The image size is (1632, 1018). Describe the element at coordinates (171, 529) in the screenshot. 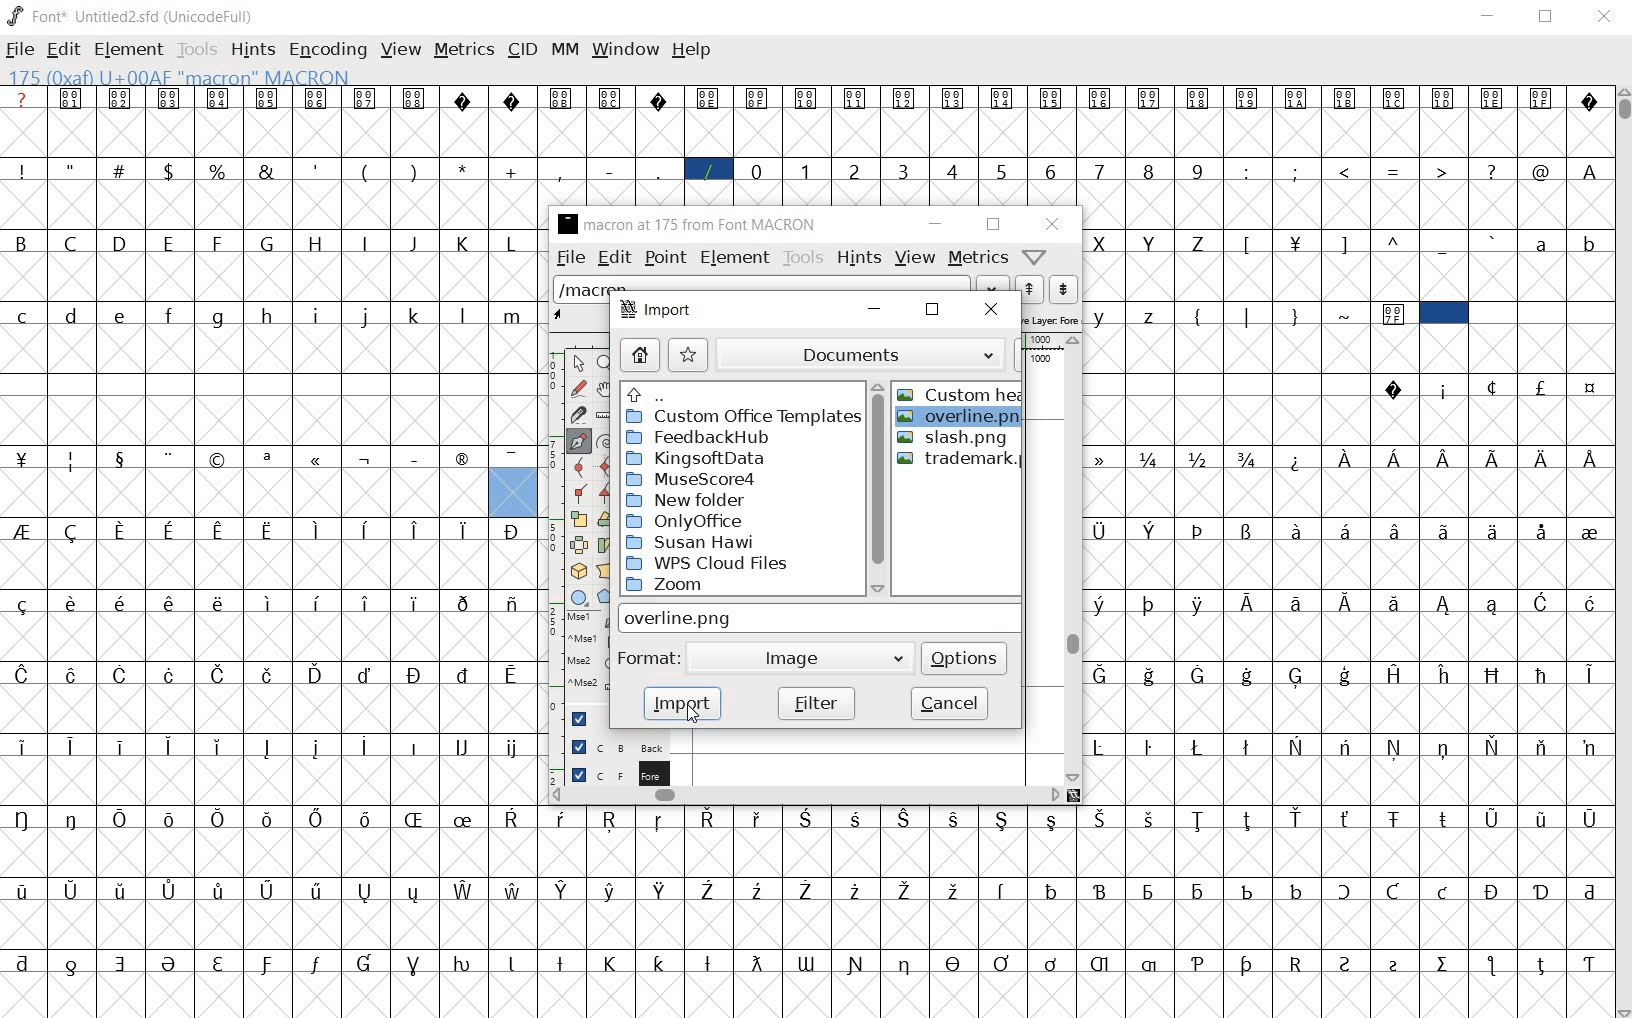

I see `Symbol` at that location.